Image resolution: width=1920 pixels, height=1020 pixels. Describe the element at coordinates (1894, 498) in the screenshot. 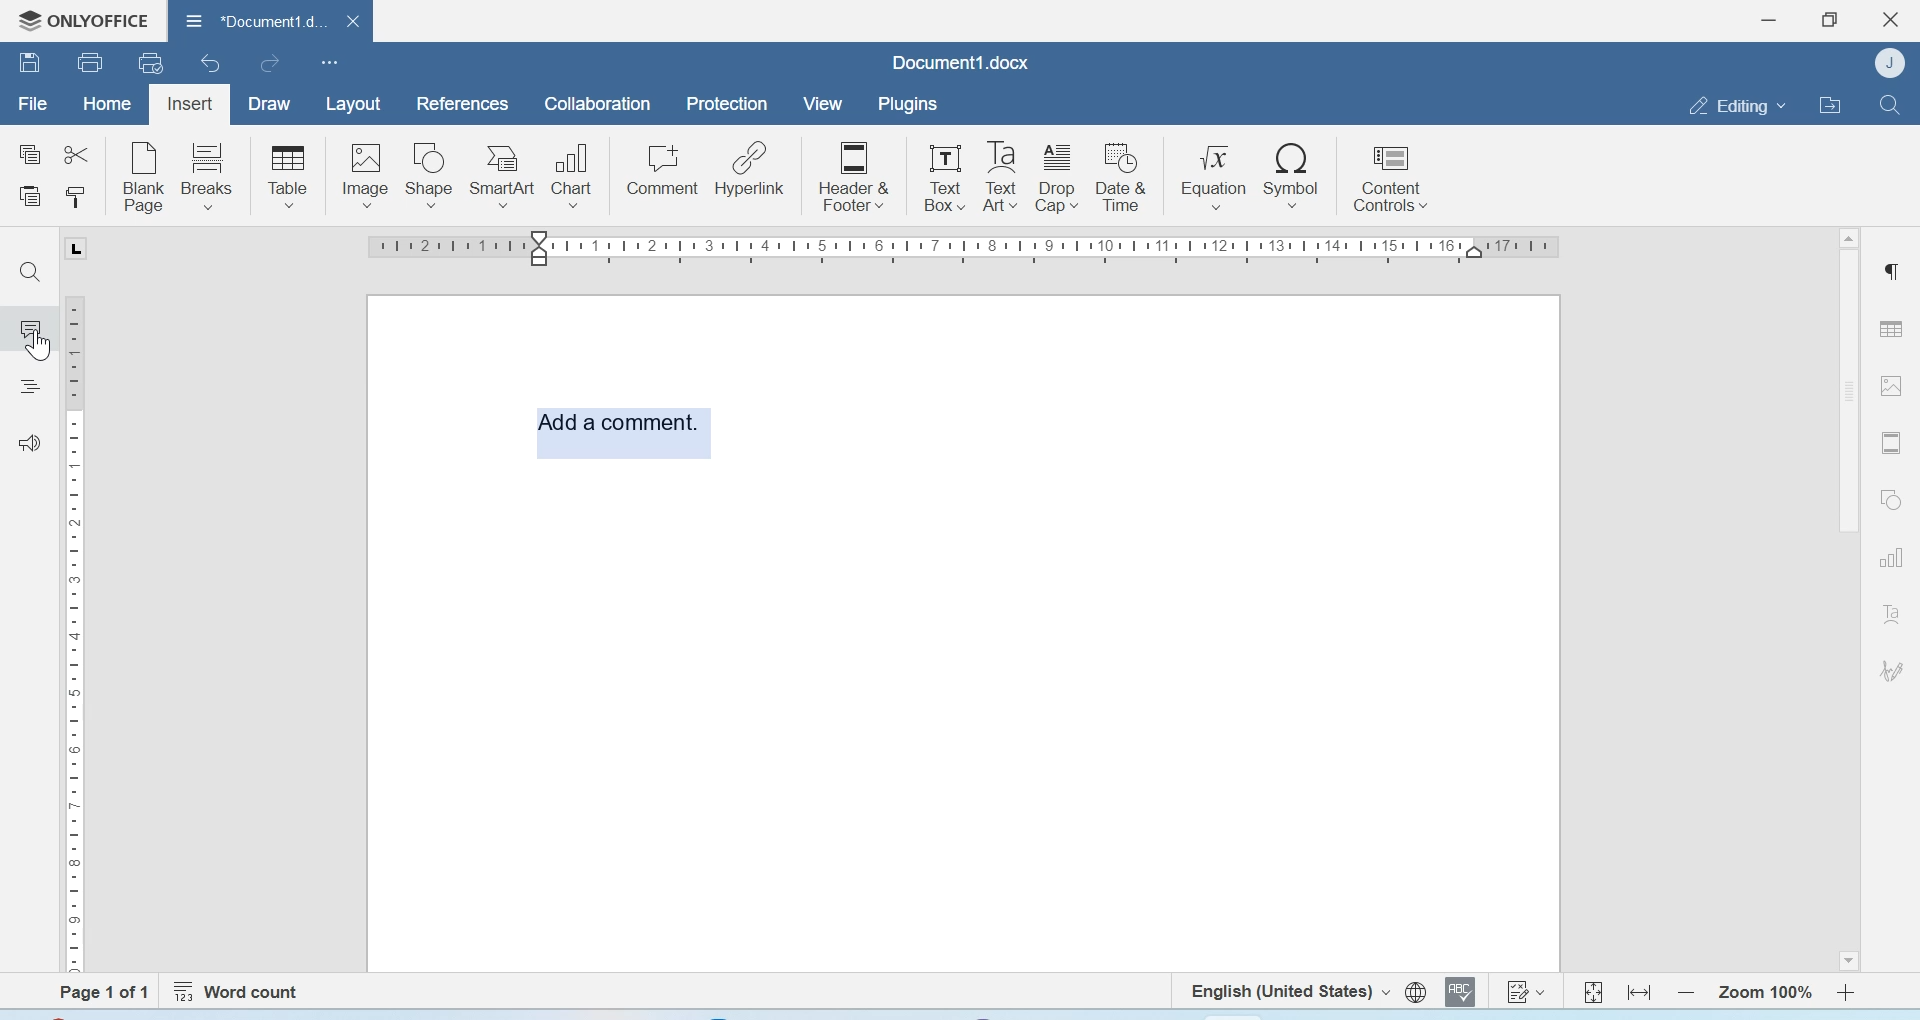

I see `Shapes` at that location.